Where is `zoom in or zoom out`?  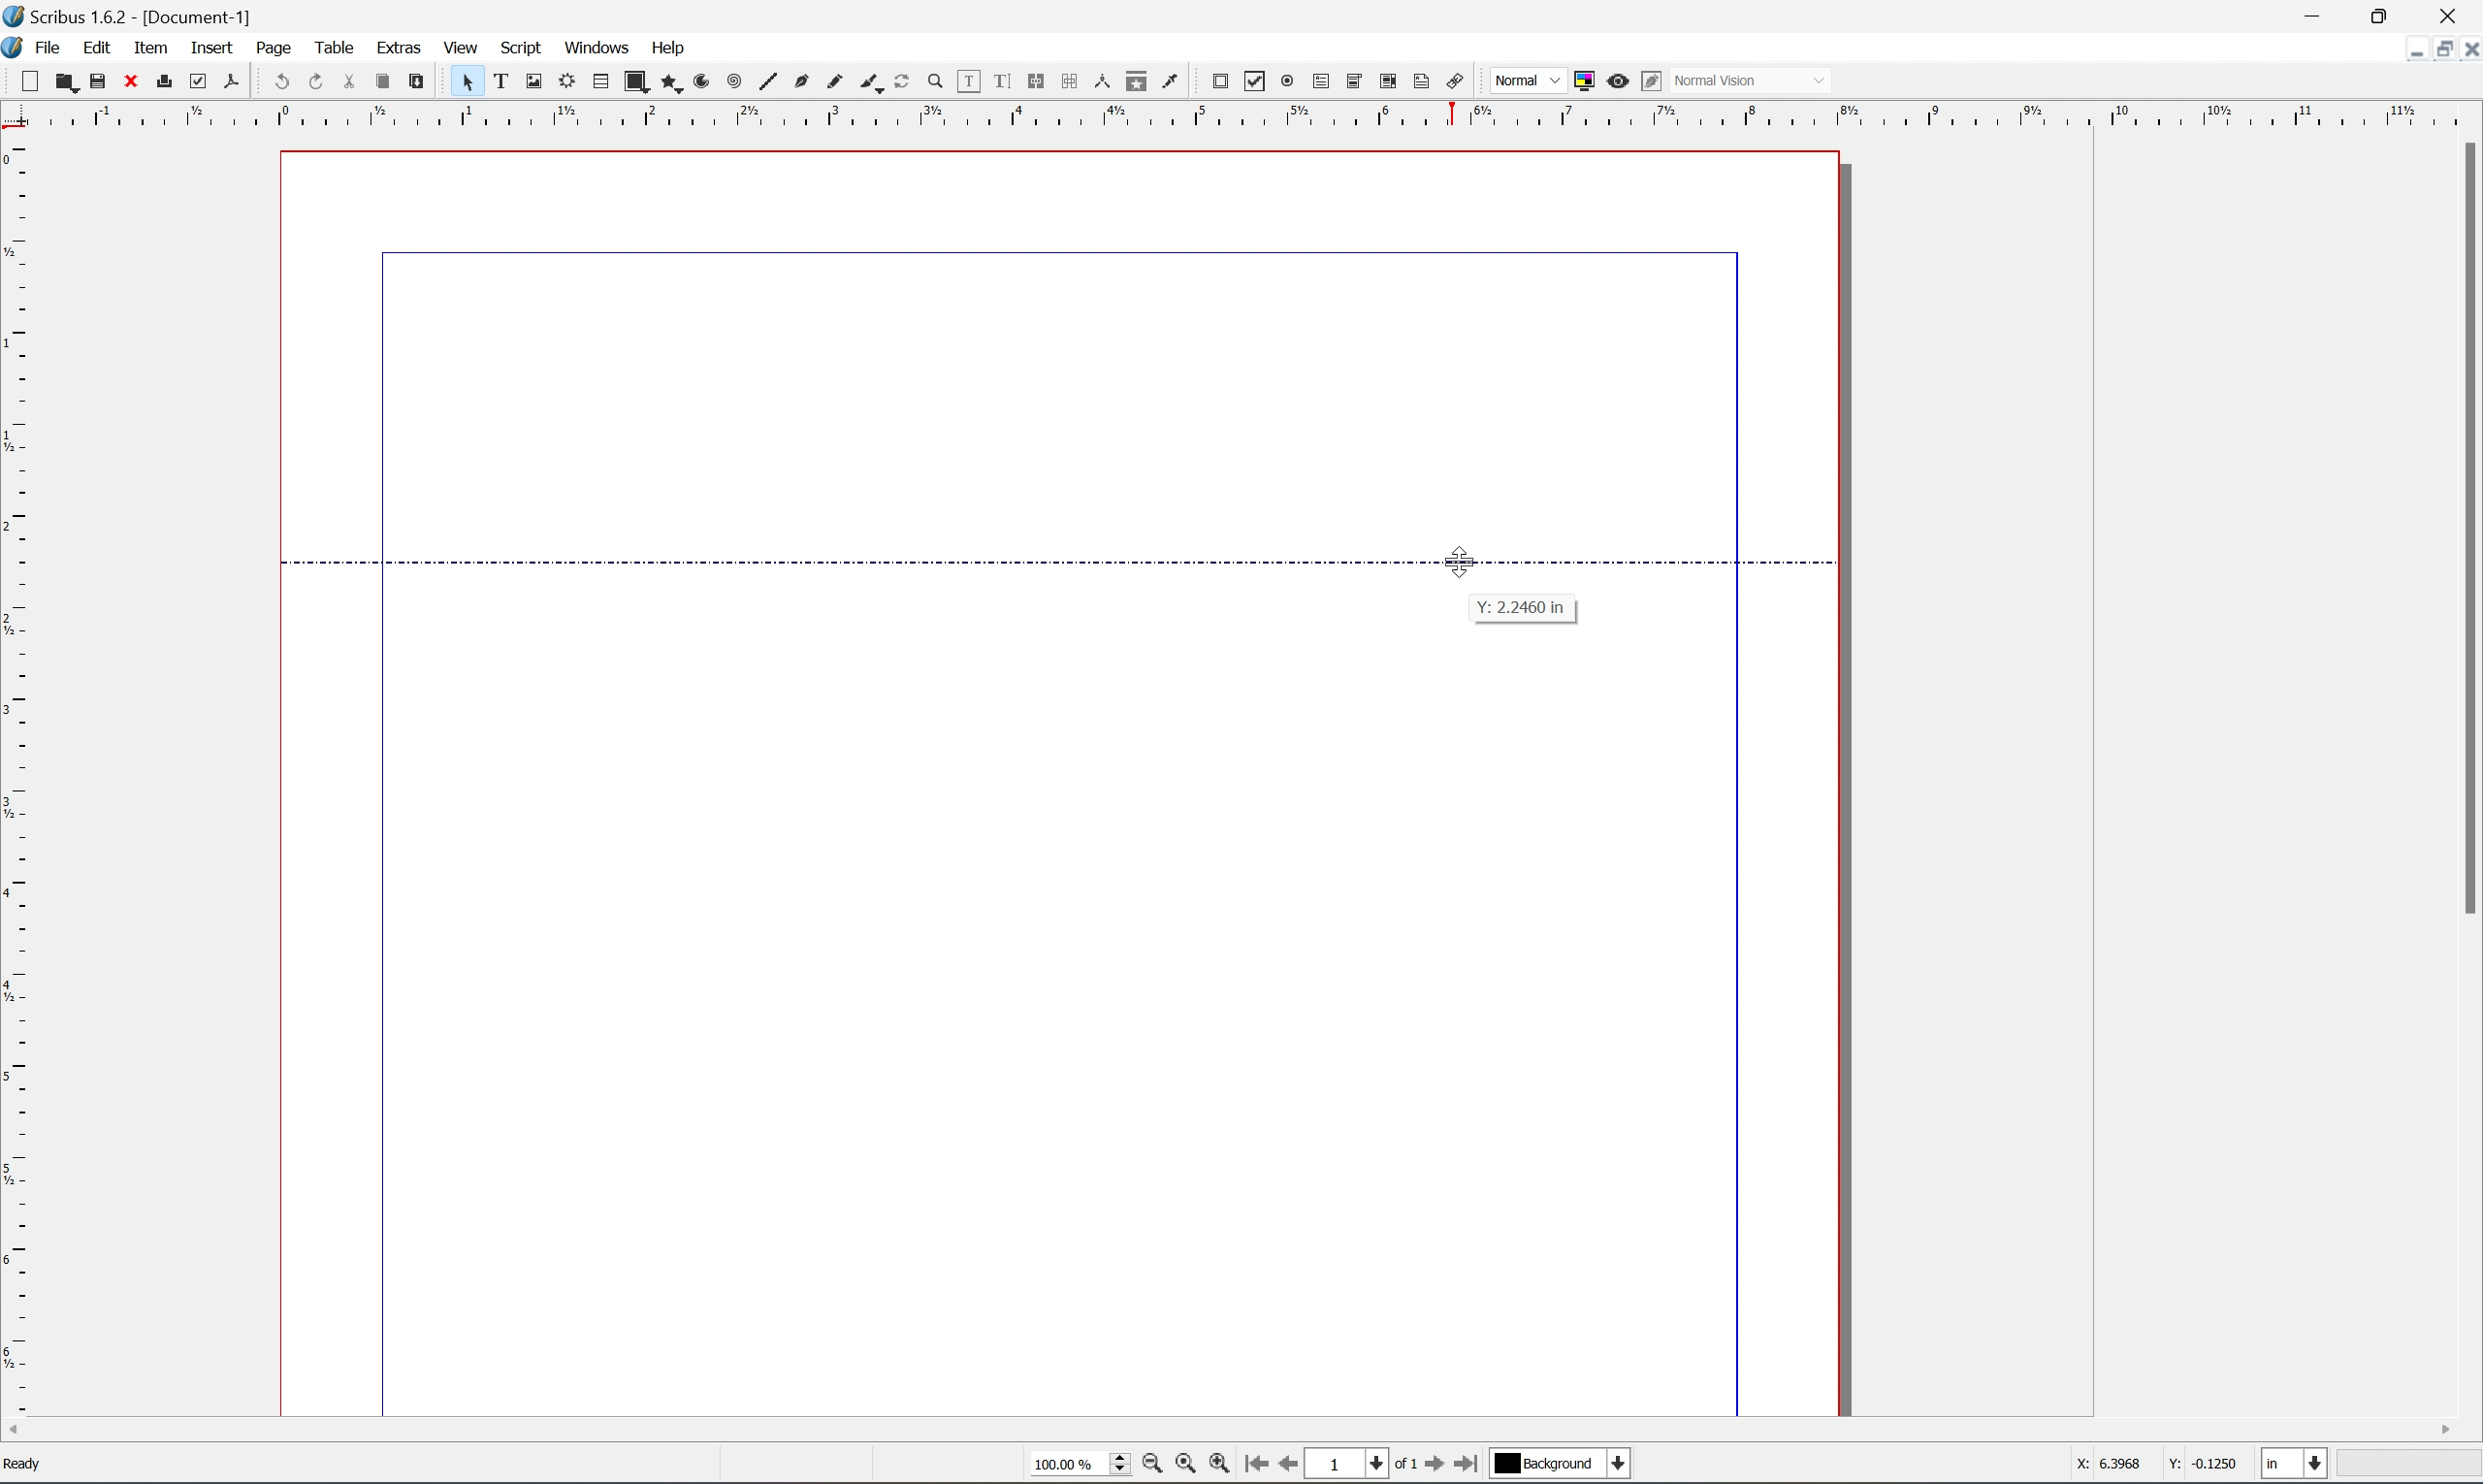
zoom in or zoom out is located at coordinates (936, 83).